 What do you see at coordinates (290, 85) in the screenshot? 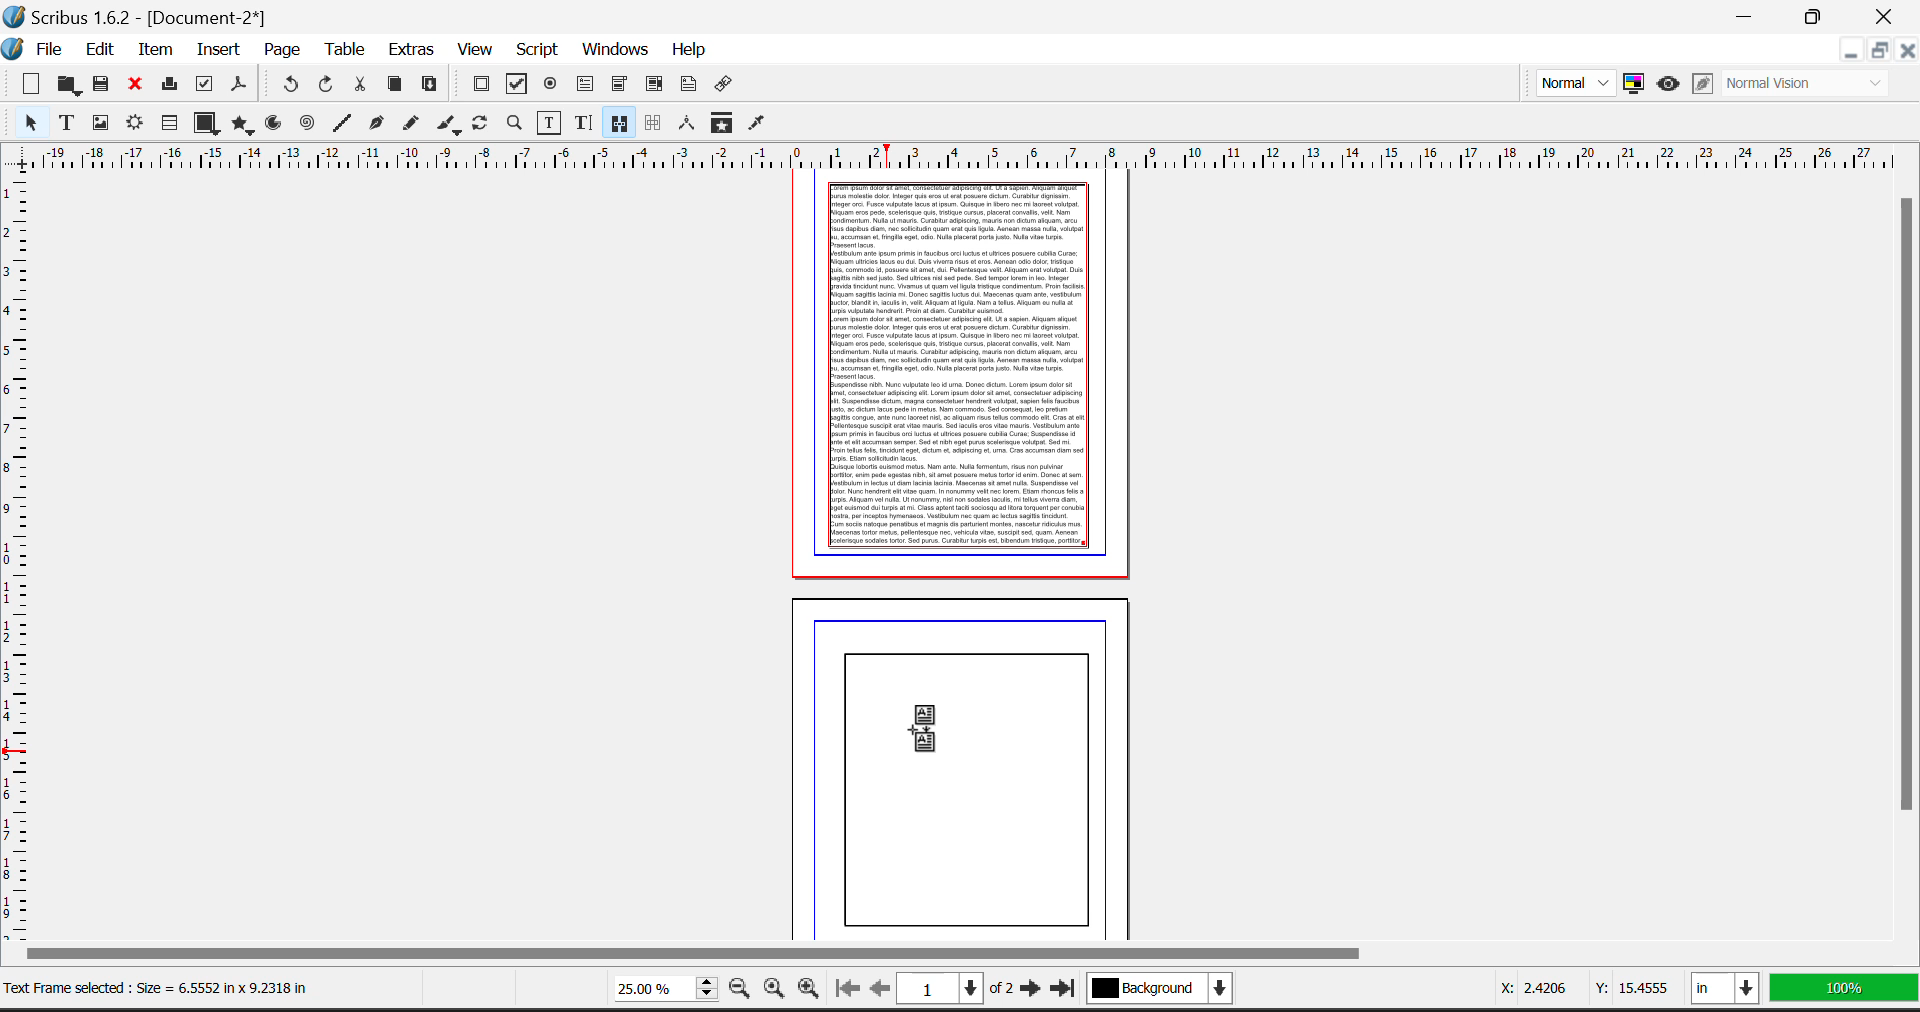
I see `Undo` at bounding box center [290, 85].